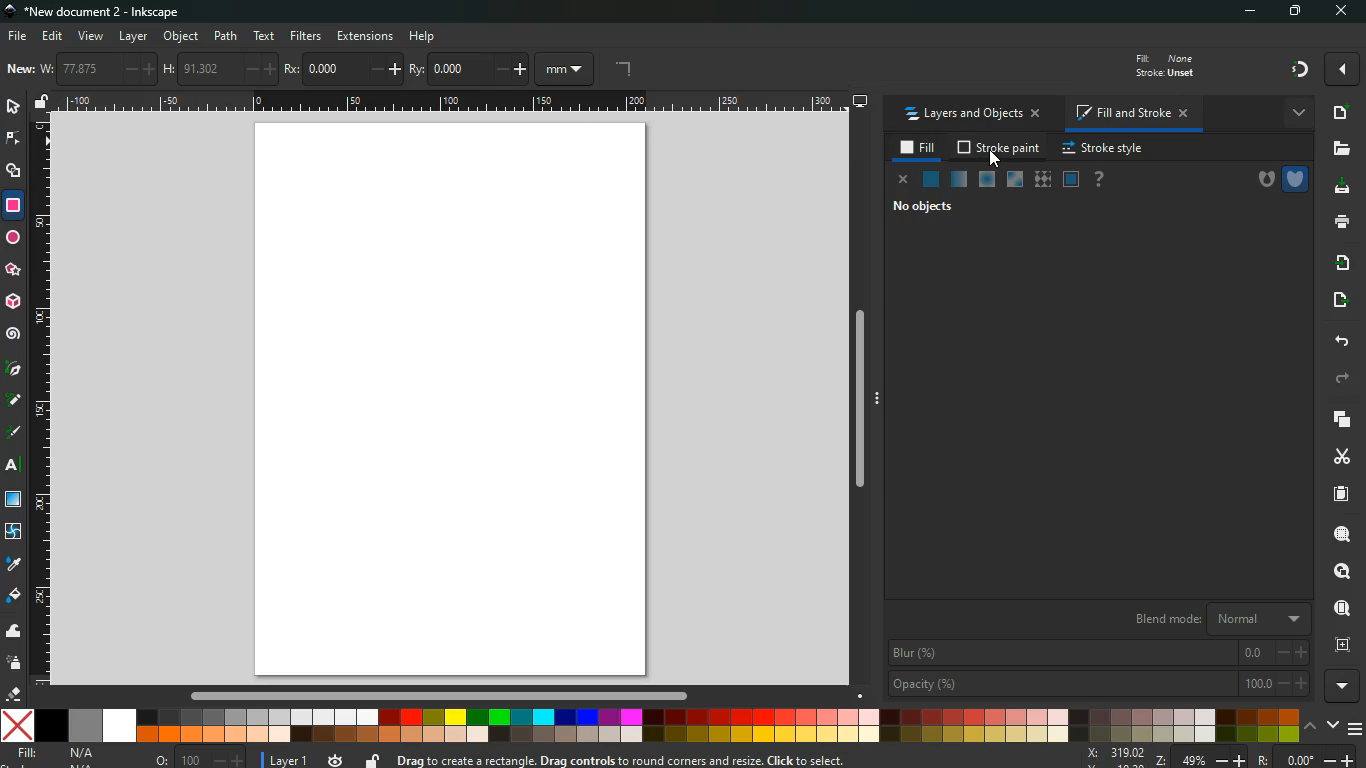 The height and width of the screenshot is (768, 1366). Describe the element at coordinates (13, 567) in the screenshot. I see `drop` at that location.